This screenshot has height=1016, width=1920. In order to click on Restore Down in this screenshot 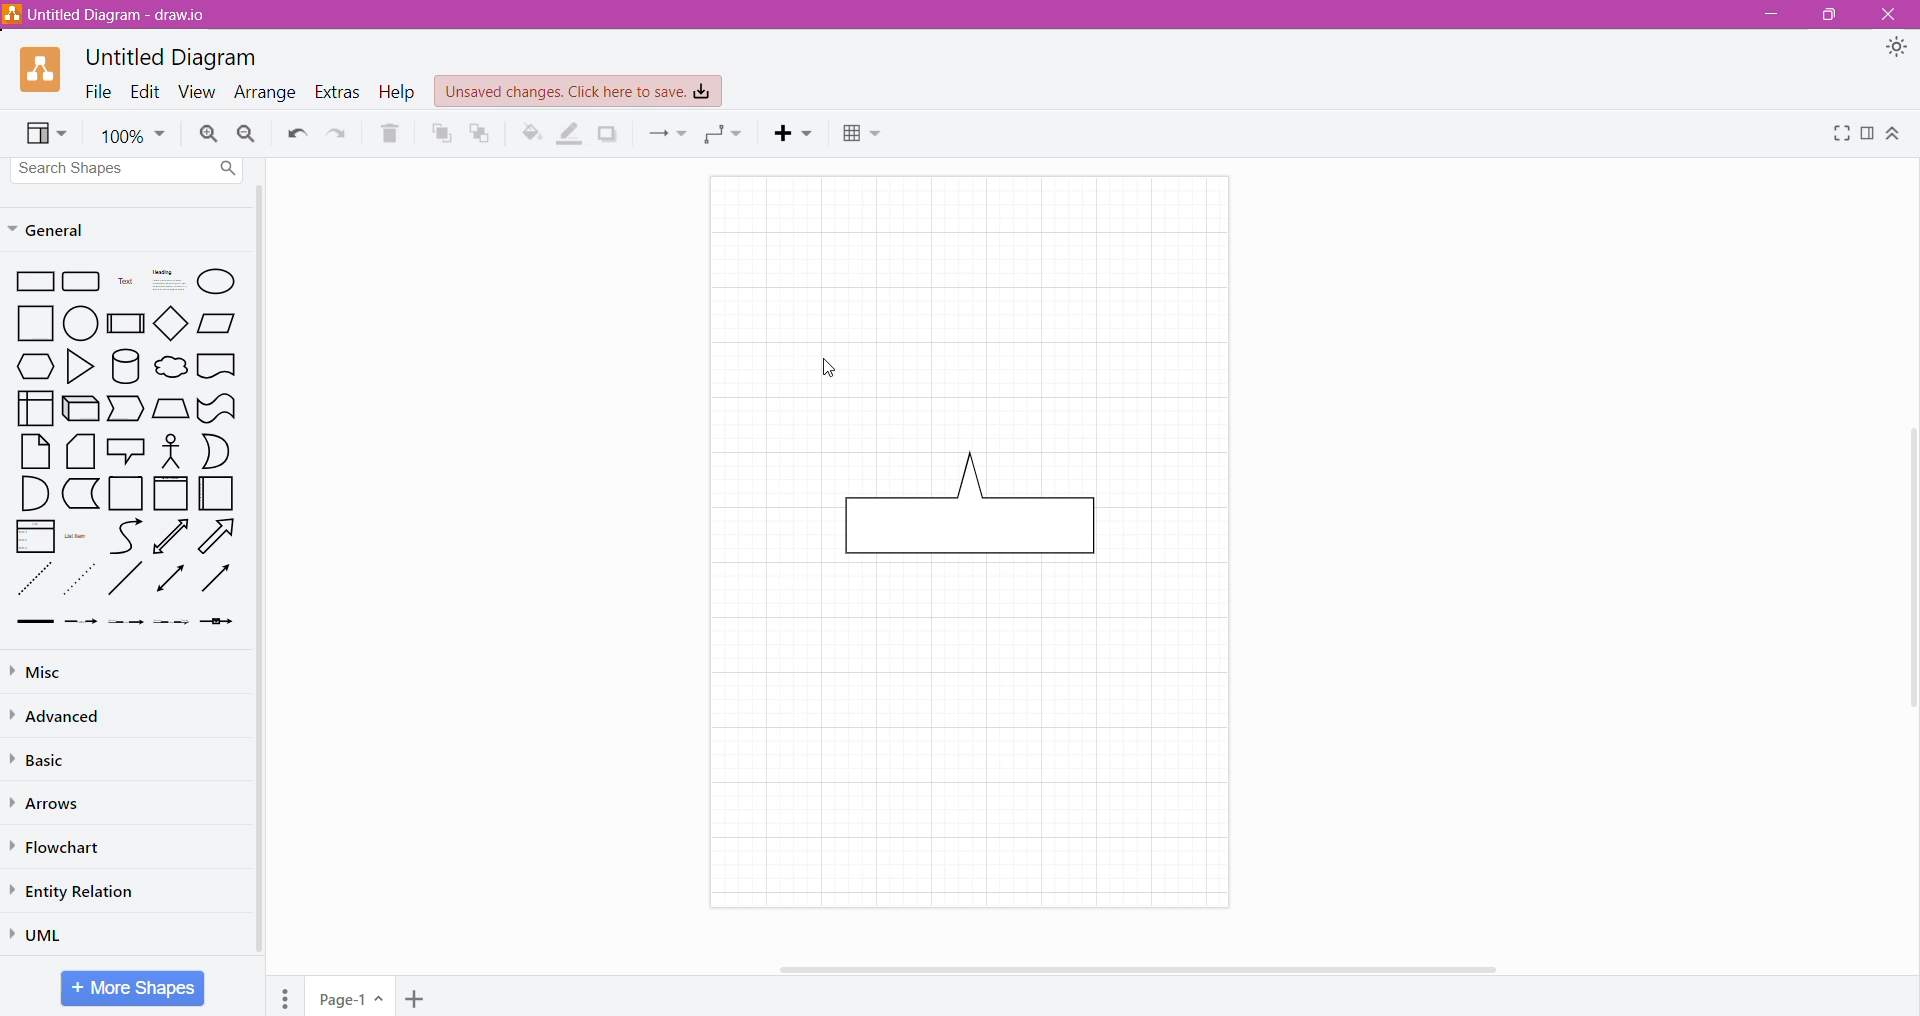, I will do `click(1827, 15)`.